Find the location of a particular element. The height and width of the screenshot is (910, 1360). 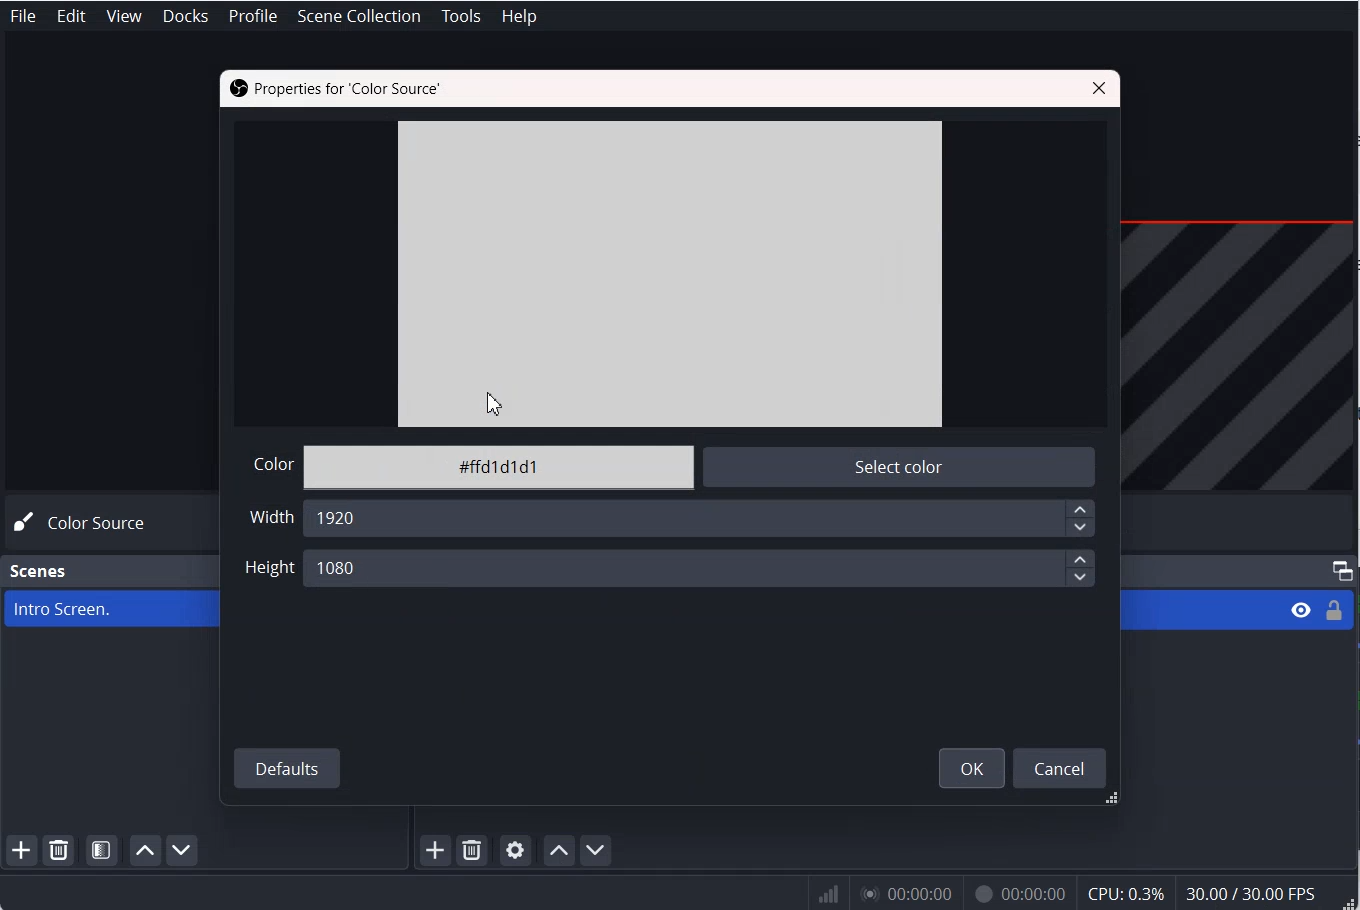

Lock is located at coordinates (1338, 609).